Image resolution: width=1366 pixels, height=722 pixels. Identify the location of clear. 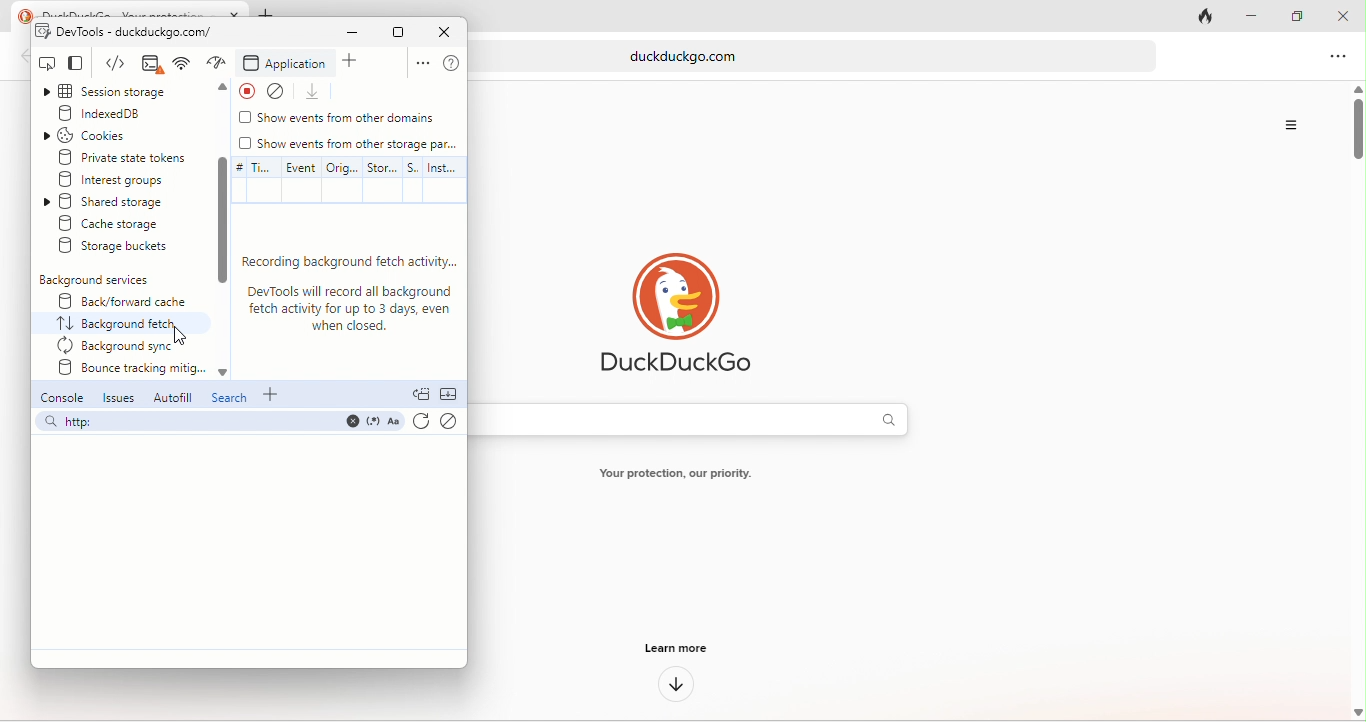
(282, 90).